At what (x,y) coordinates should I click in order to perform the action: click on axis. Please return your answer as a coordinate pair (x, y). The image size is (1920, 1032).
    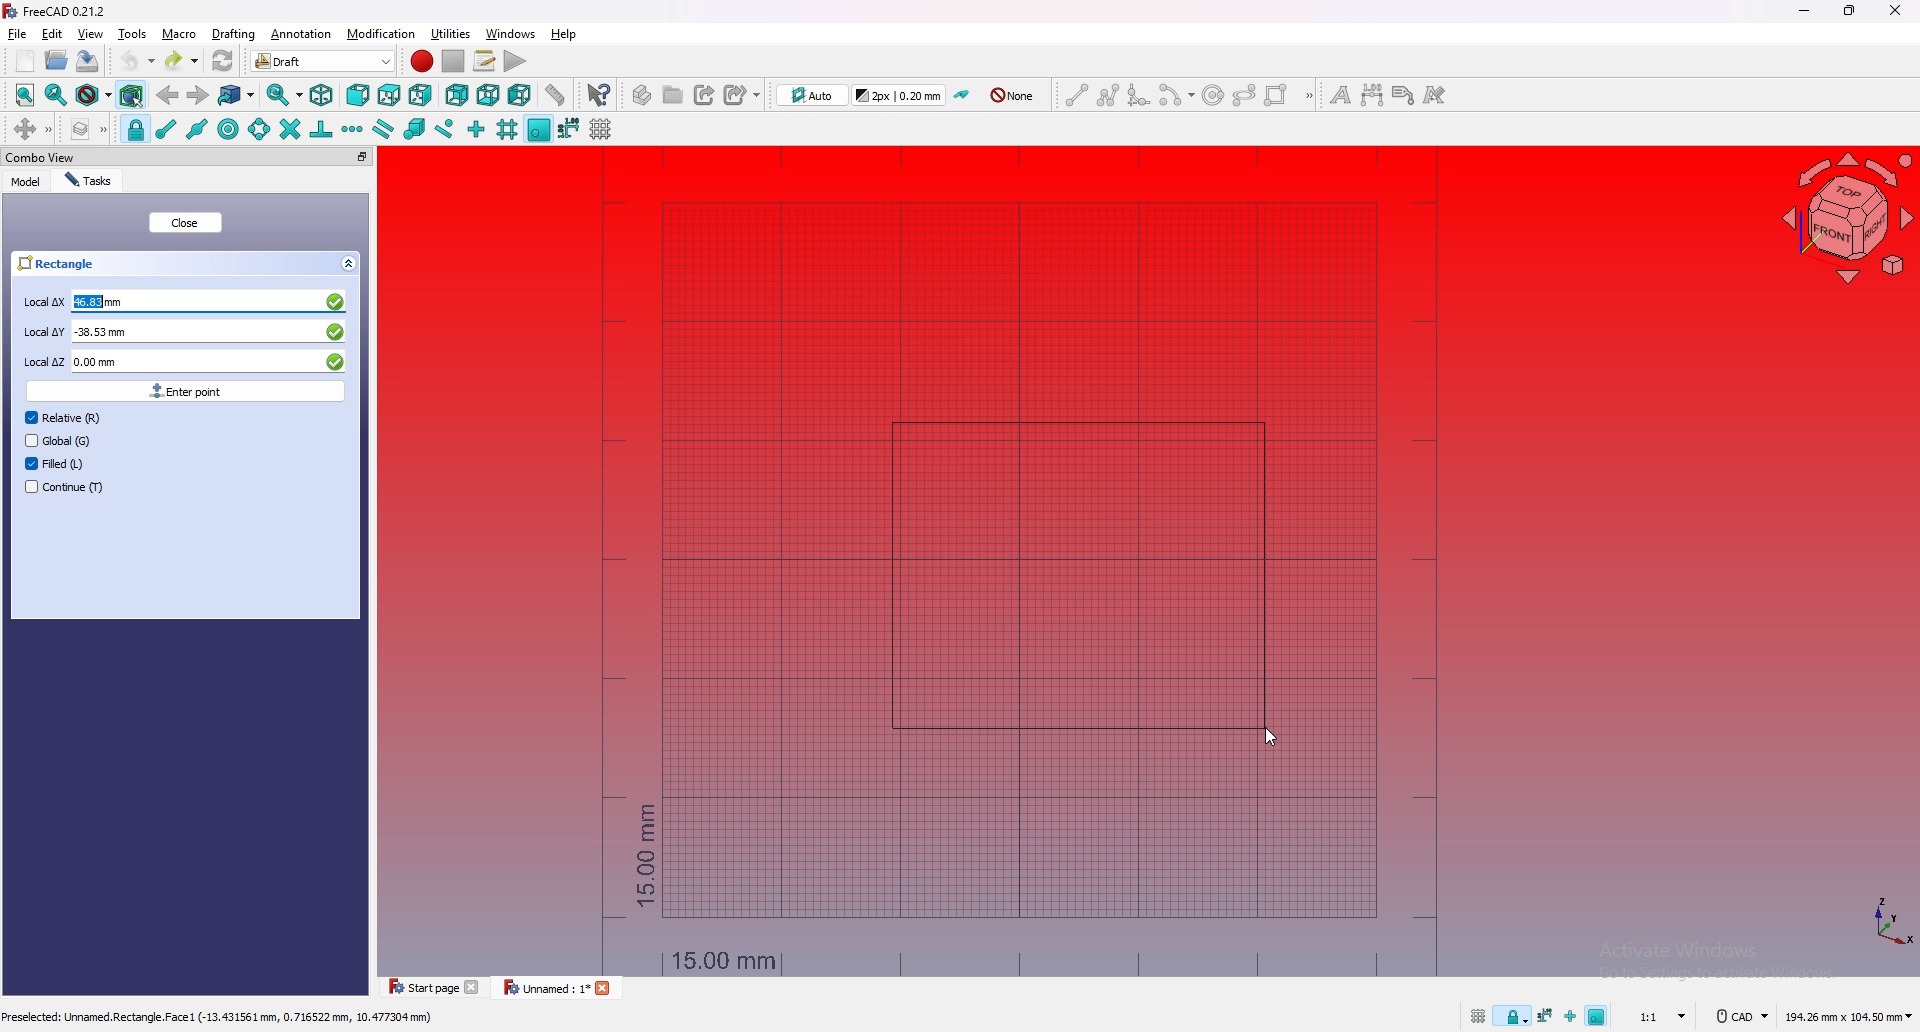
    Looking at the image, I should click on (1888, 920).